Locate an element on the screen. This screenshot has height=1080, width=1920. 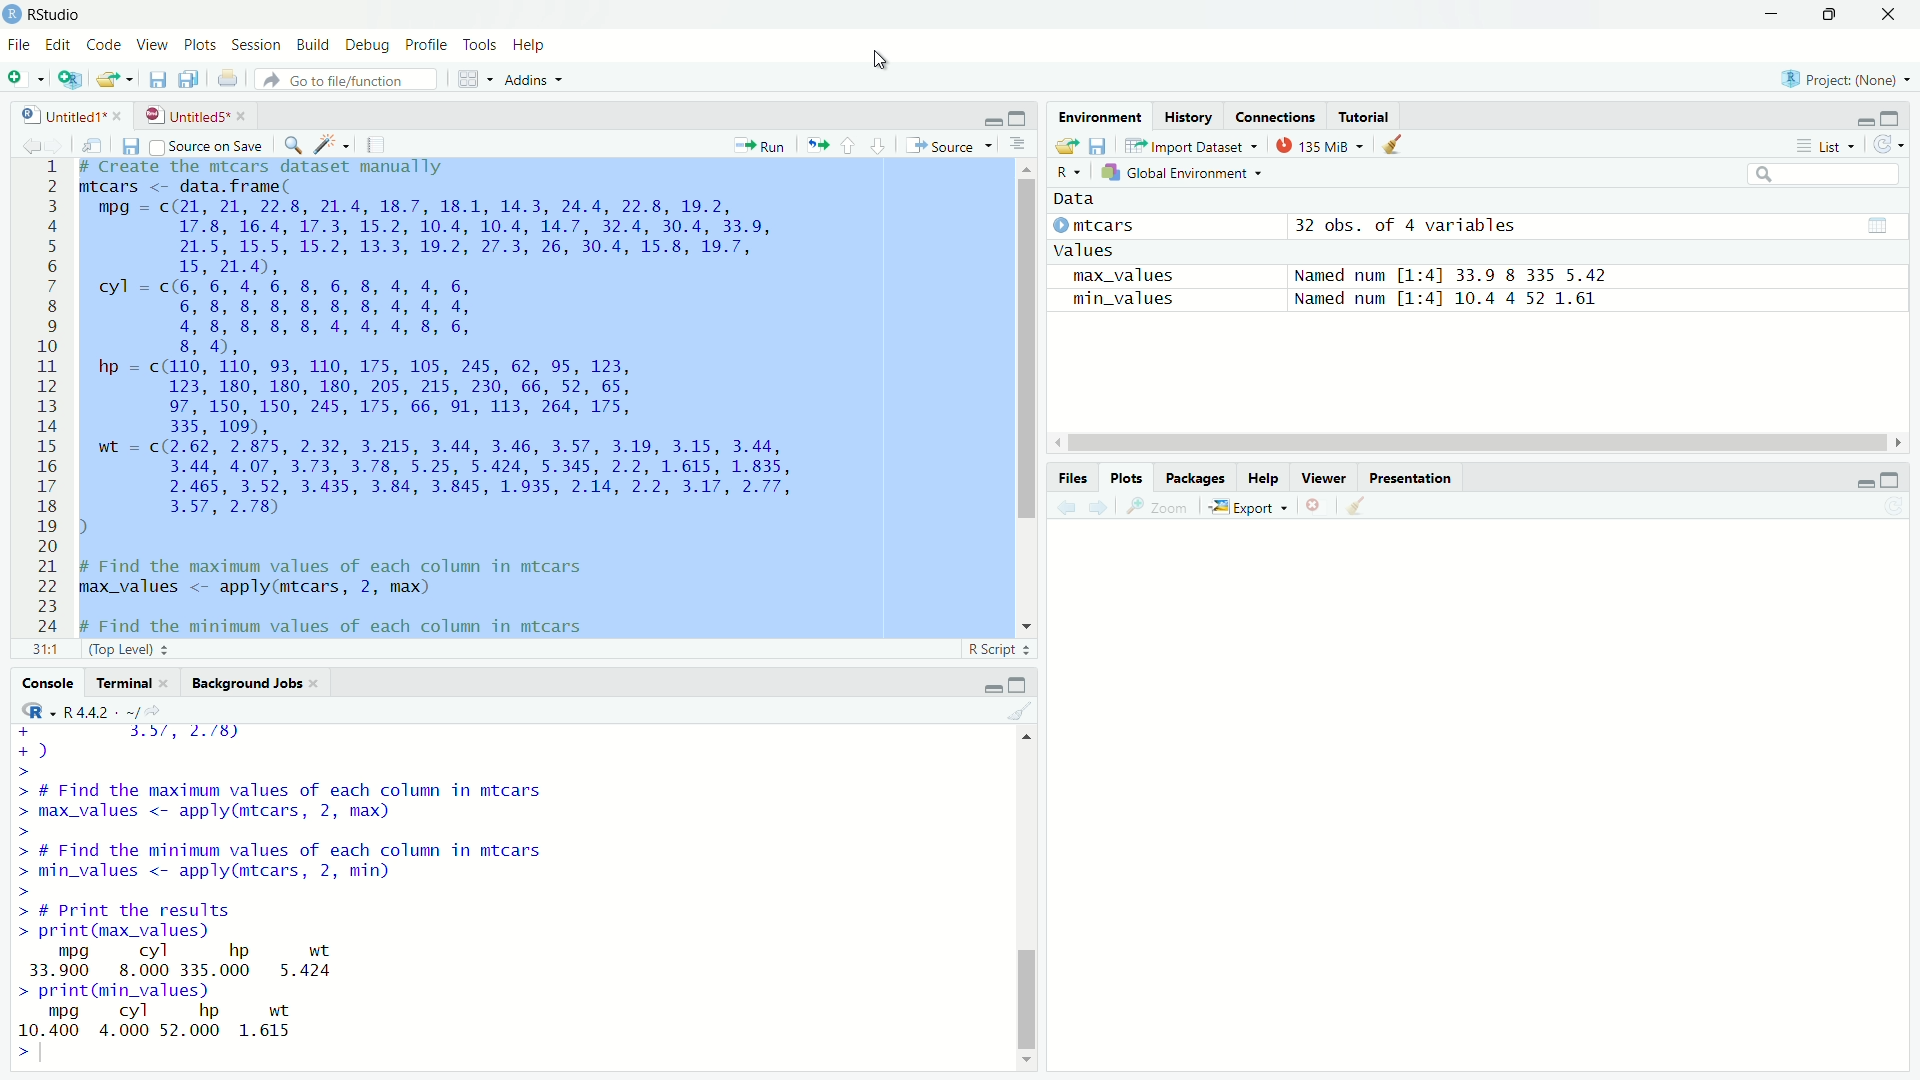
Tools is located at coordinates (477, 44).